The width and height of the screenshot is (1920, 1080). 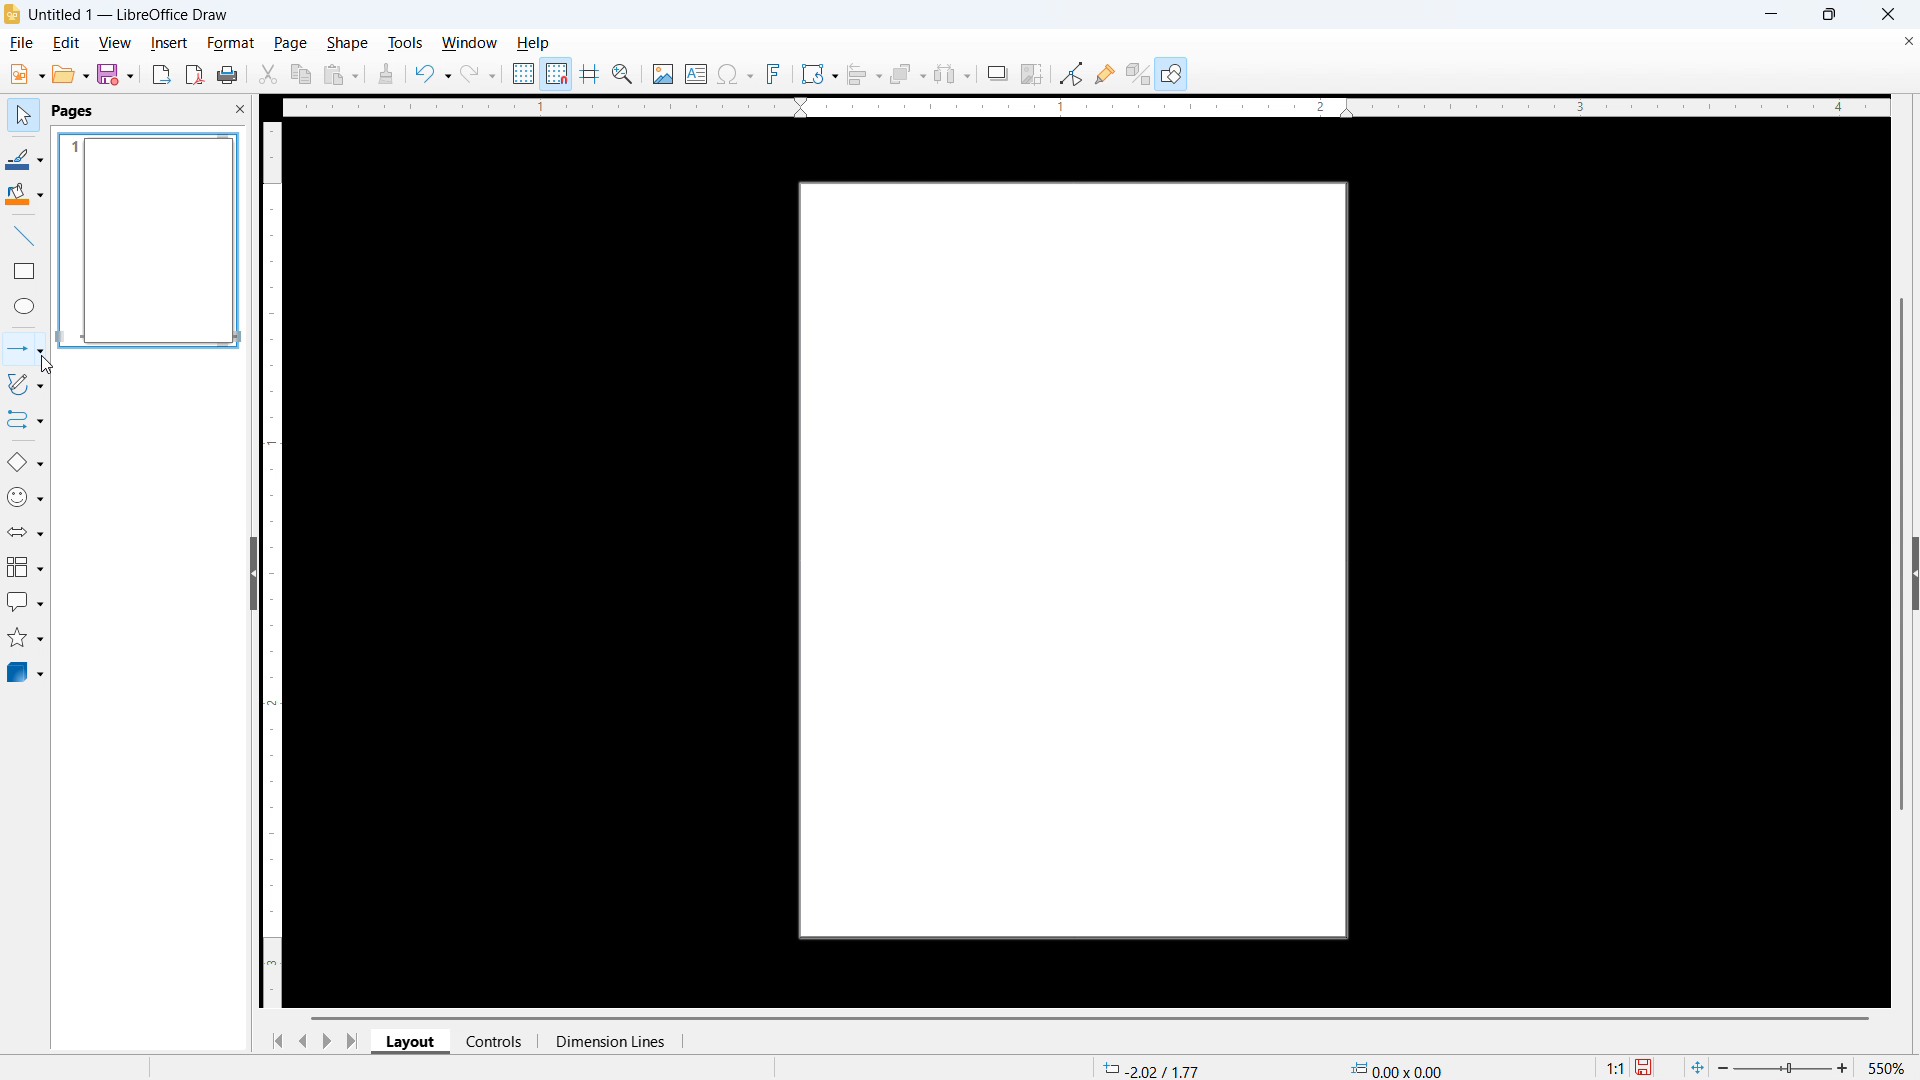 What do you see at coordinates (1172, 73) in the screenshot?
I see `Help ` at bounding box center [1172, 73].